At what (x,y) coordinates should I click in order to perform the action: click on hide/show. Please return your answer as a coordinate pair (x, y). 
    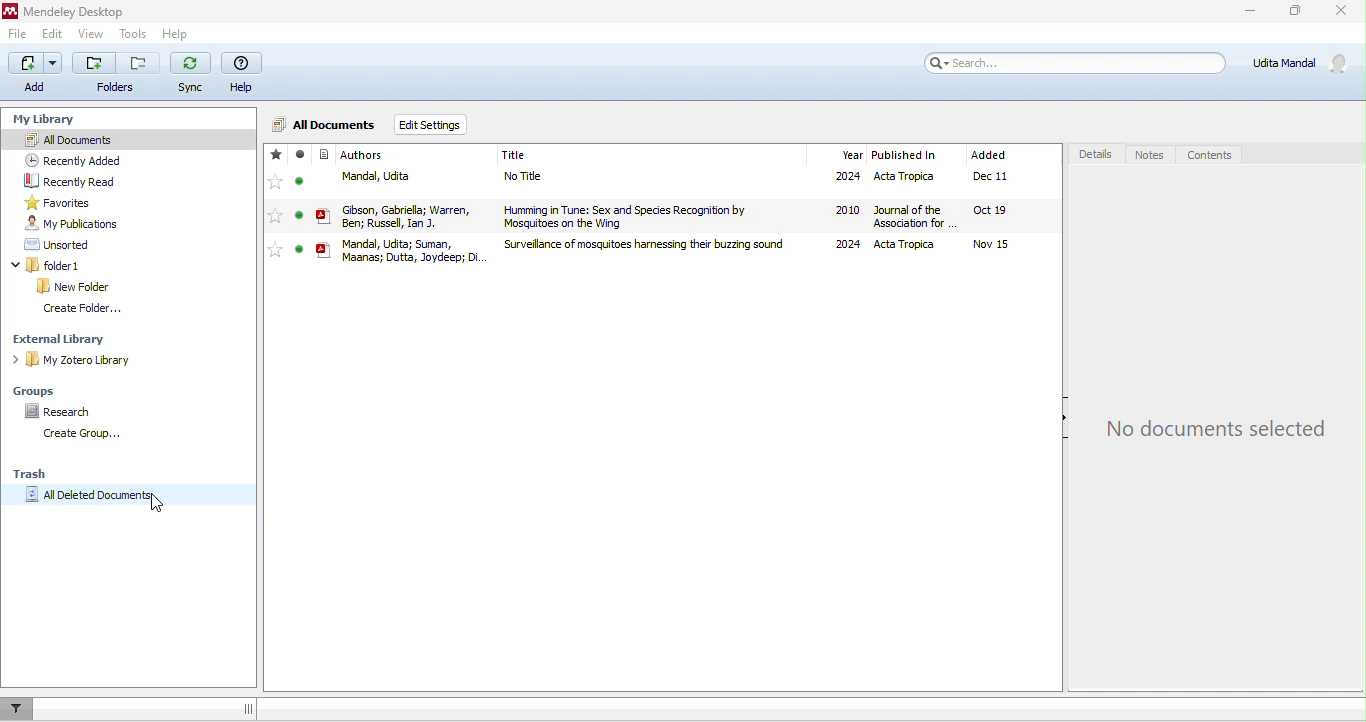
    Looking at the image, I should click on (1057, 420).